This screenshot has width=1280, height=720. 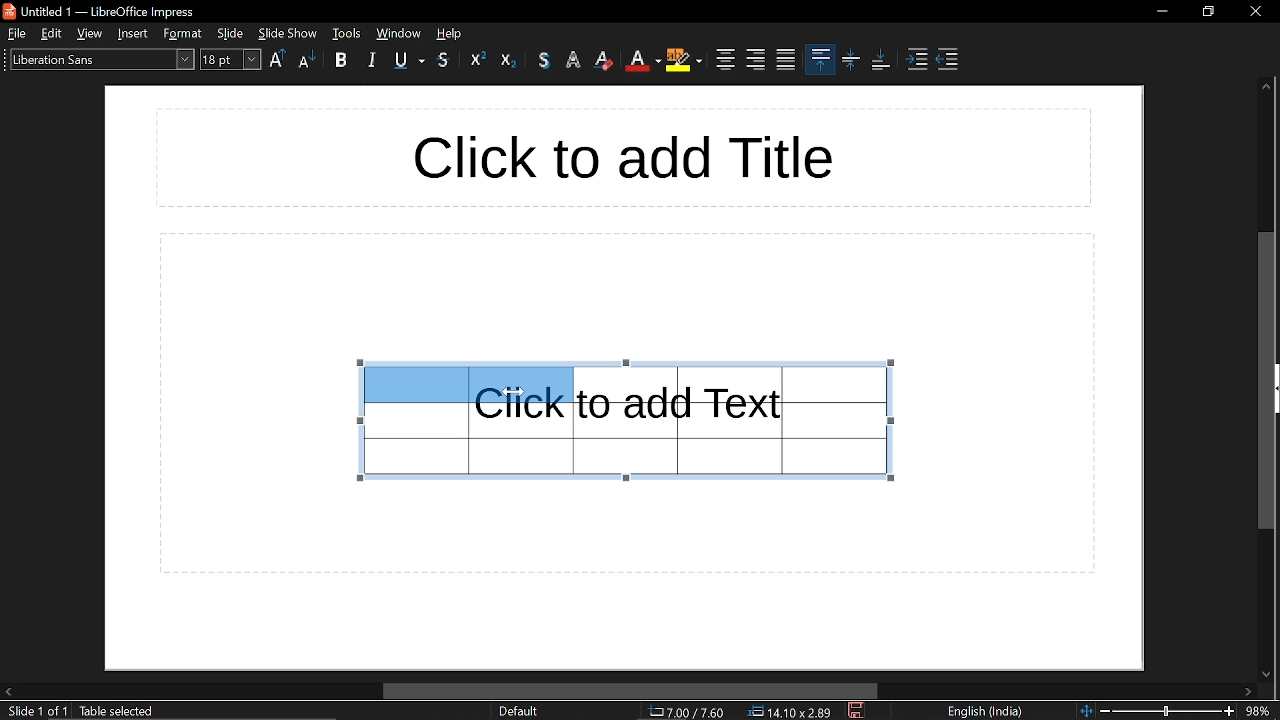 What do you see at coordinates (183, 34) in the screenshot?
I see `format` at bounding box center [183, 34].